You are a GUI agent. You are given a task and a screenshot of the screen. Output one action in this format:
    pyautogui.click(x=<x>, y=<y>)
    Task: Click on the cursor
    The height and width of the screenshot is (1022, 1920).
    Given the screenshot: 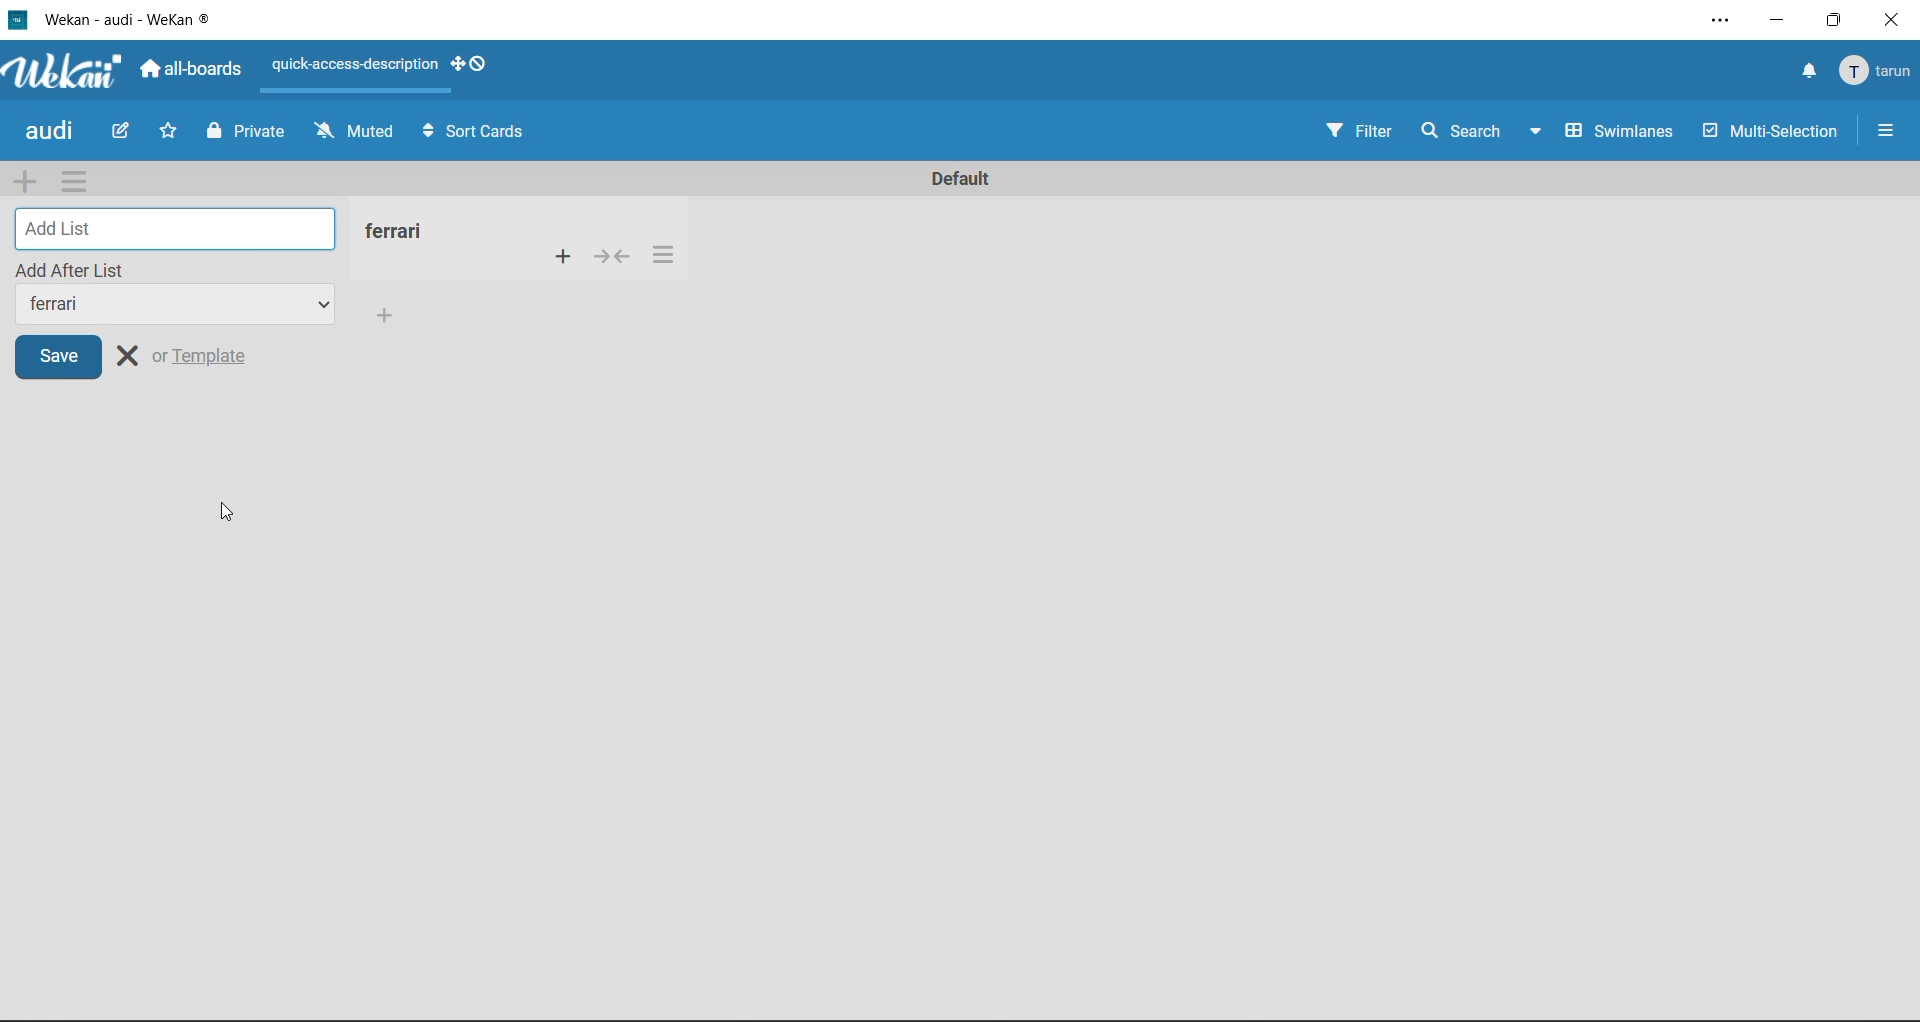 What is the action you would take?
    pyautogui.click(x=225, y=515)
    